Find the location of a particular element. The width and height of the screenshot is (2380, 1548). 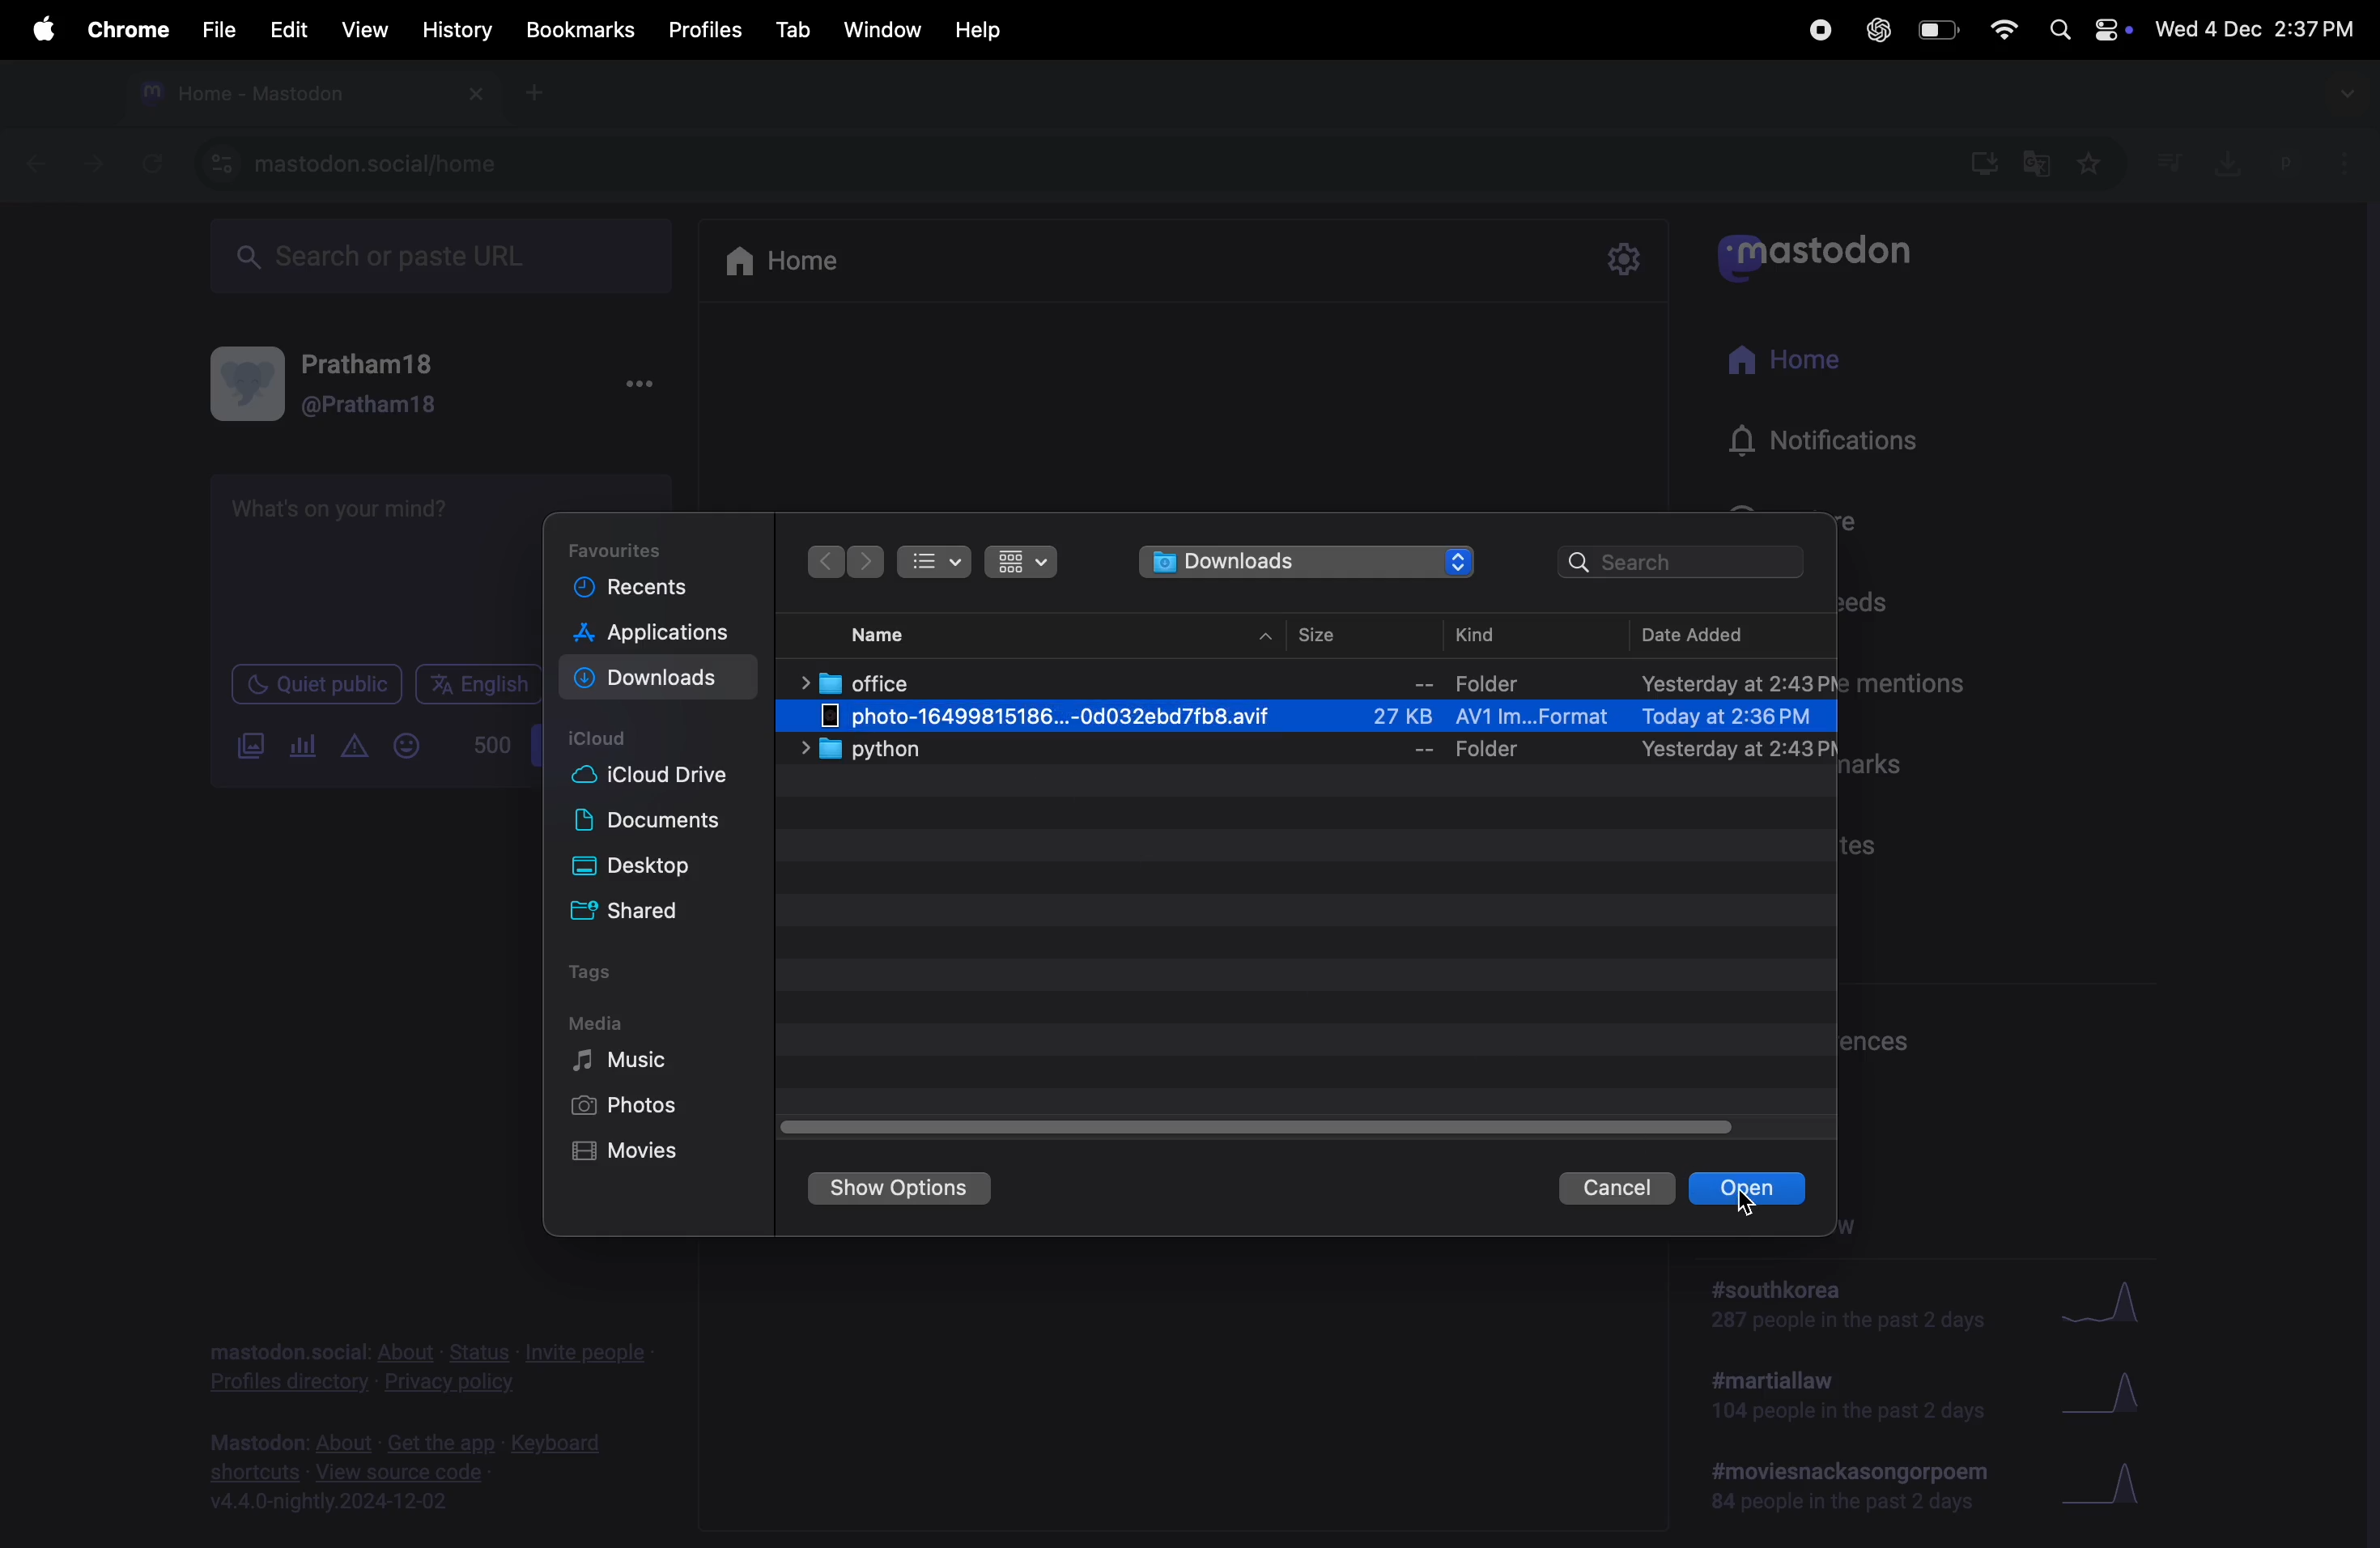

mastodon is located at coordinates (1814, 250).